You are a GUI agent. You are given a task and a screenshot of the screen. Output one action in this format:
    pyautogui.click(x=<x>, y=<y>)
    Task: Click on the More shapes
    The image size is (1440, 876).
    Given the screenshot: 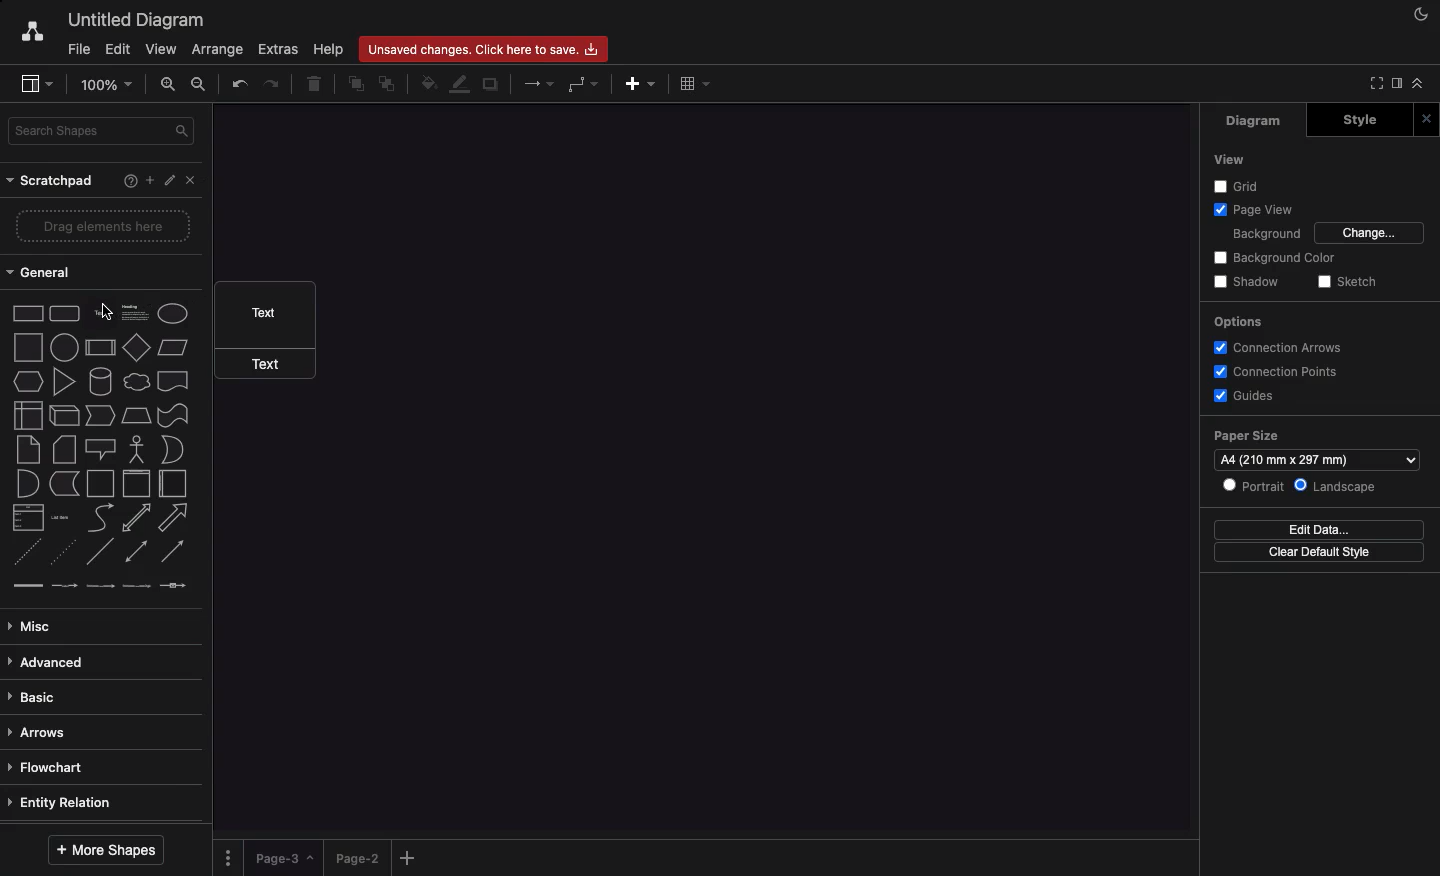 What is the action you would take?
    pyautogui.click(x=109, y=849)
    